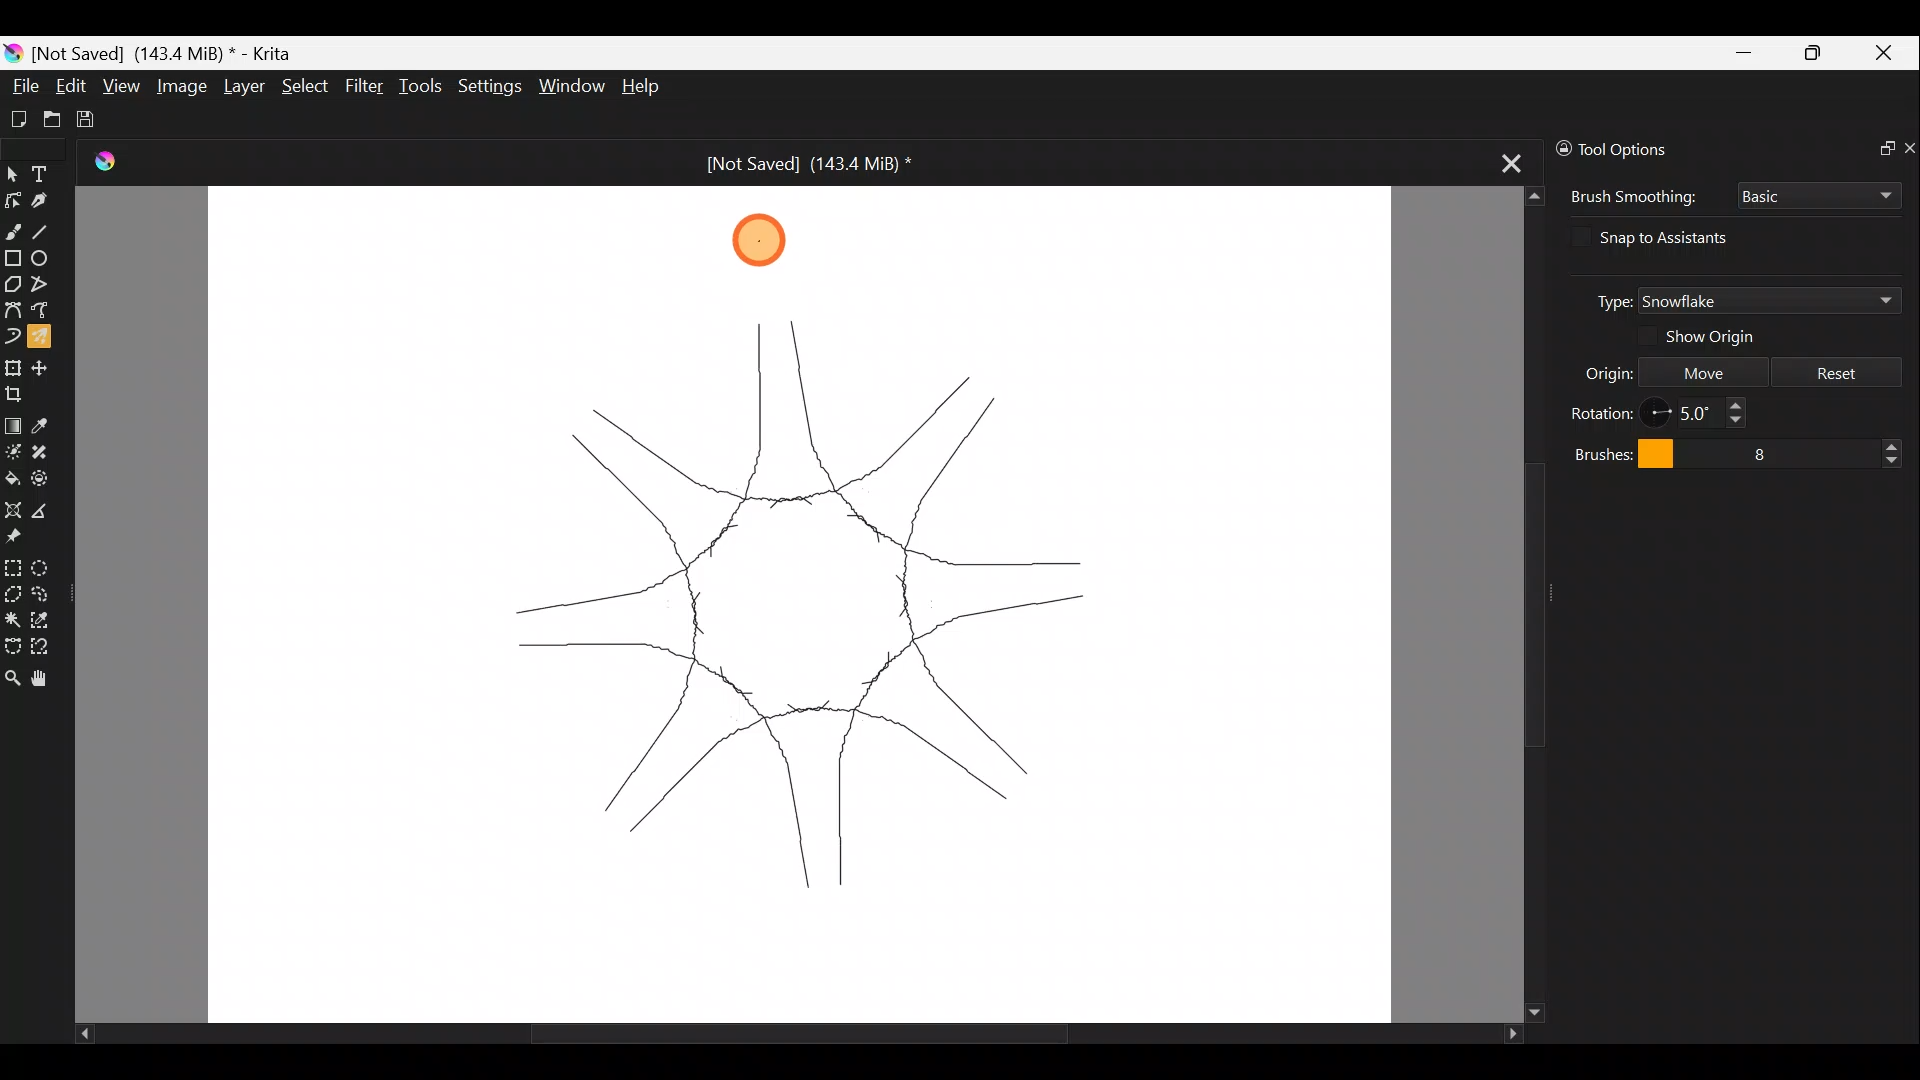 Image resolution: width=1920 pixels, height=1080 pixels. What do you see at coordinates (53, 117) in the screenshot?
I see `Open existing document` at bounding box center [53, 117].